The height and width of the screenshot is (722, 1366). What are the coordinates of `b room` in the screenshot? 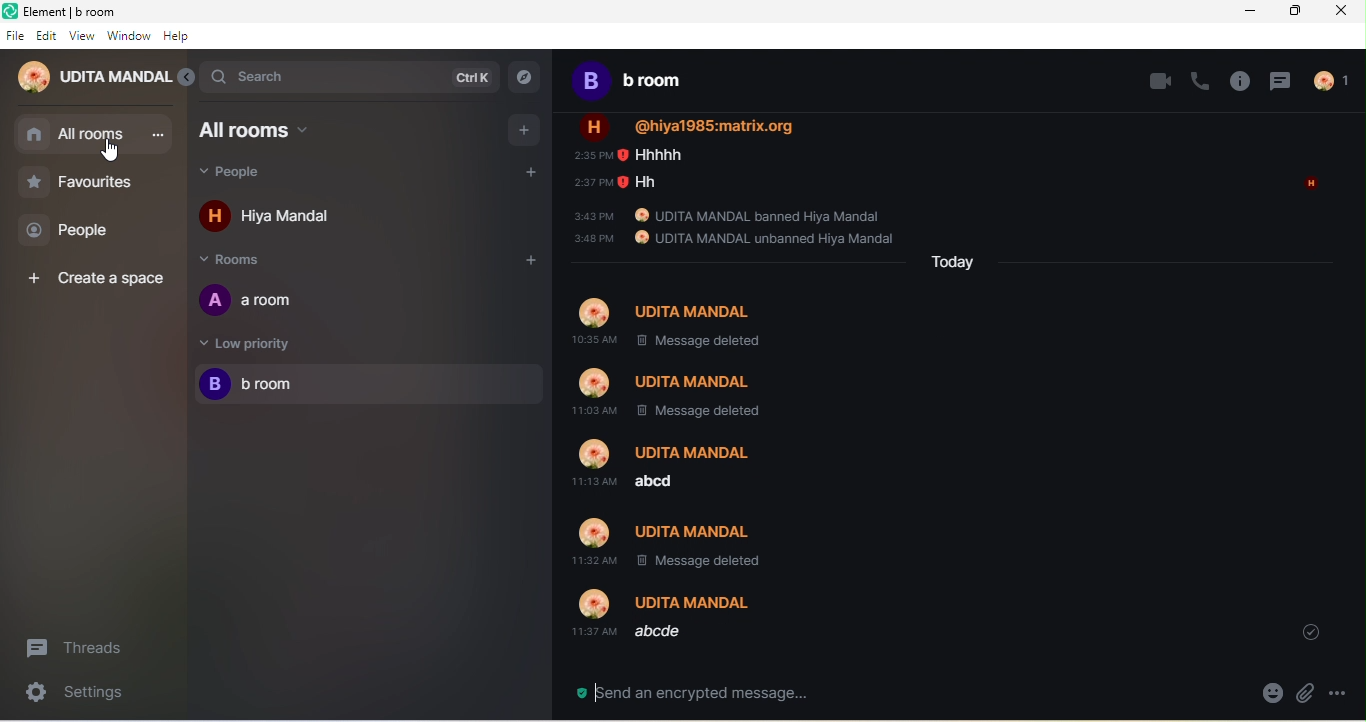 It's located at (366, 384).